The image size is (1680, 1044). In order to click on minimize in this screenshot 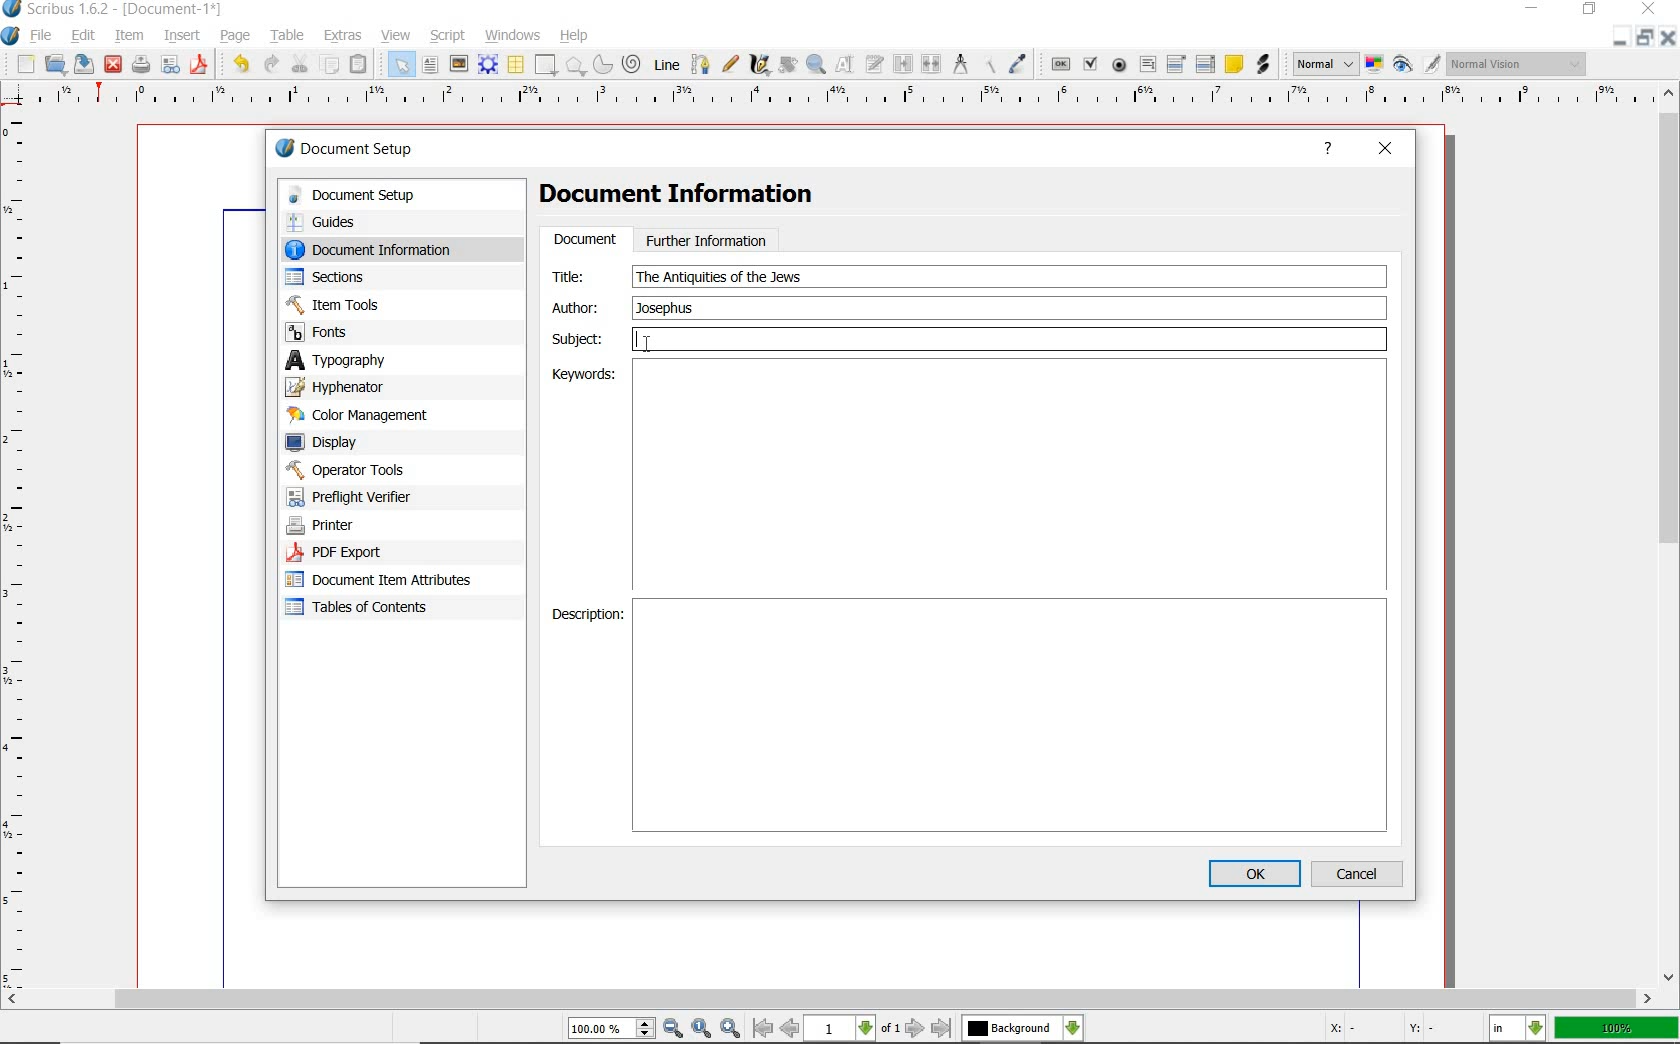, I will do `click(1530, 9)`.